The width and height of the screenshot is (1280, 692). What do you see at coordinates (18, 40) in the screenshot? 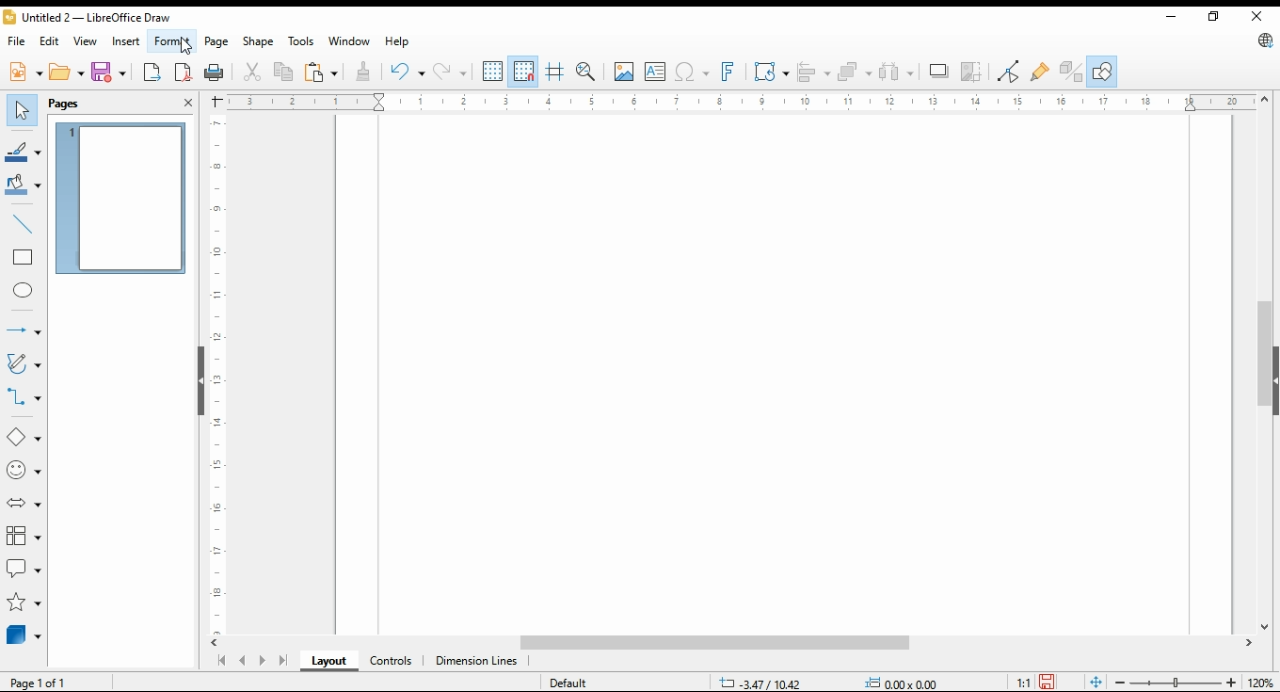
I see `file` at bounding box center [18, 40].